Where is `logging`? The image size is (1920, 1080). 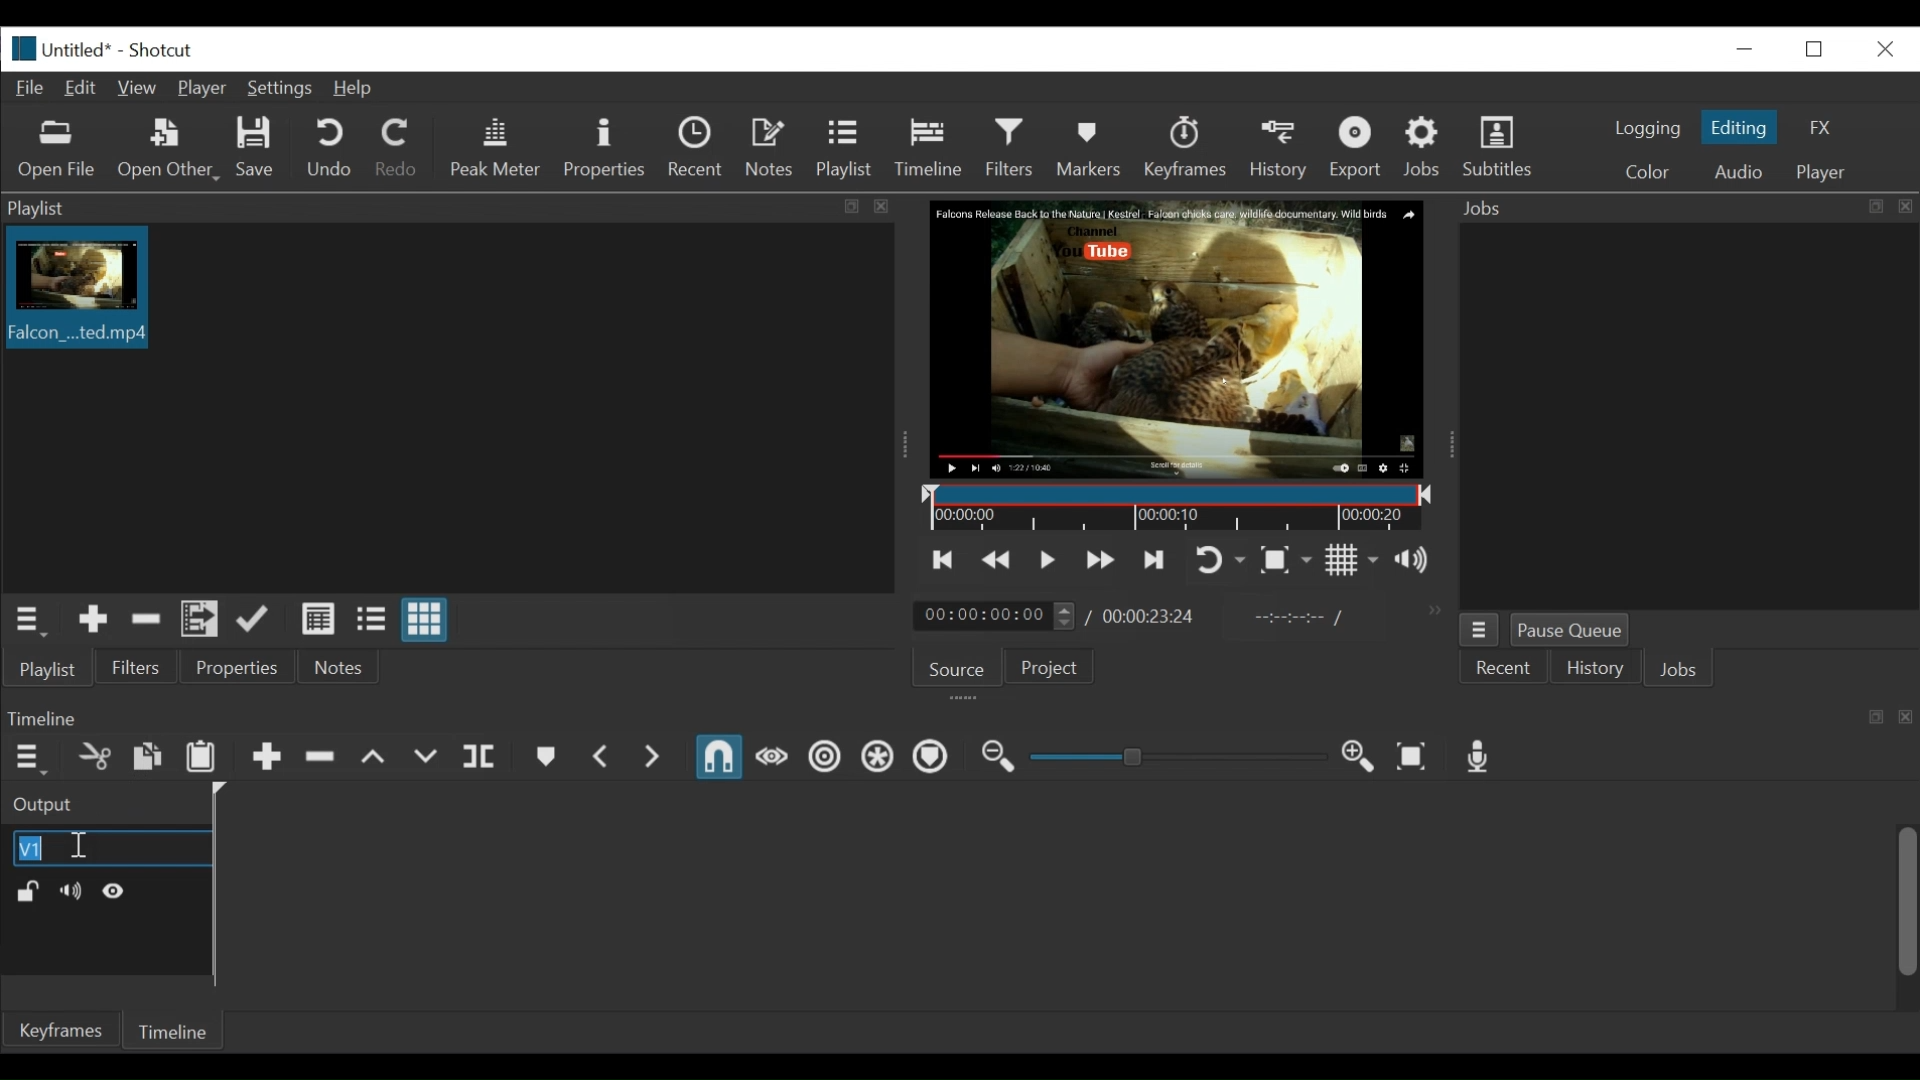 logging is located at coordinates (1648, 130).